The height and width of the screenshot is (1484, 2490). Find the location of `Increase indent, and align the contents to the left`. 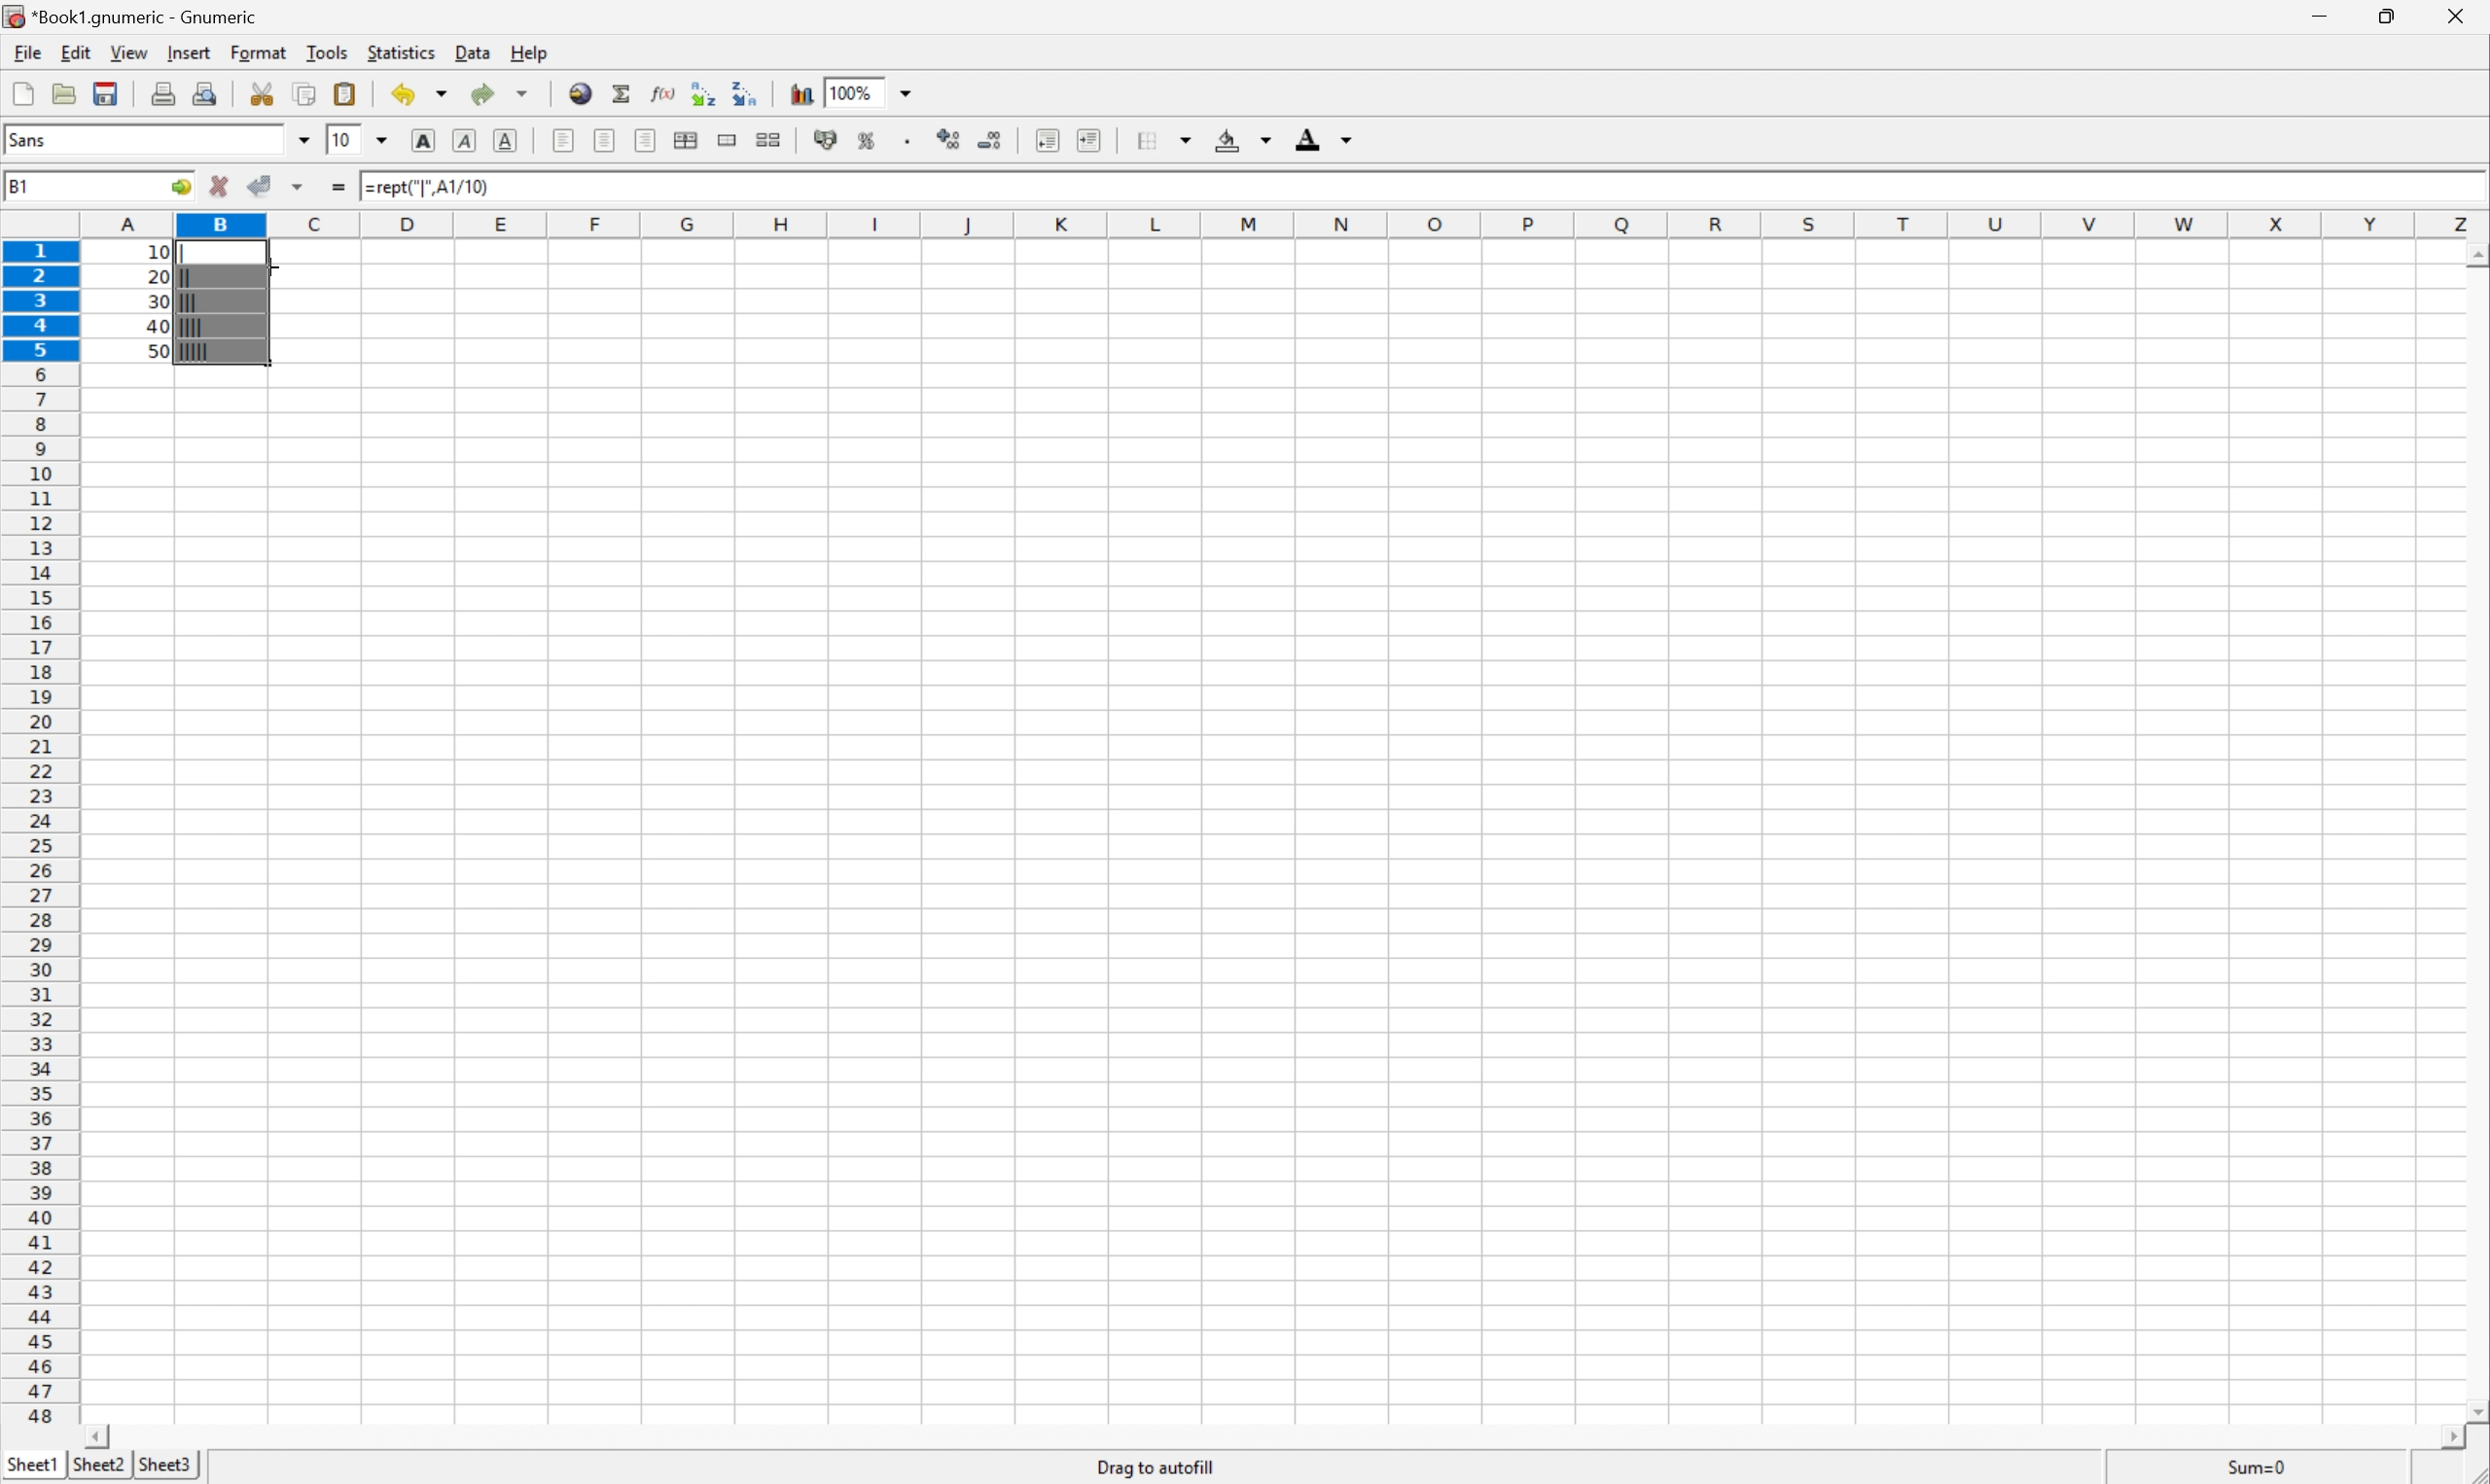

Increase indent, and align the contents to the left is located at coordinates (1090, 140).